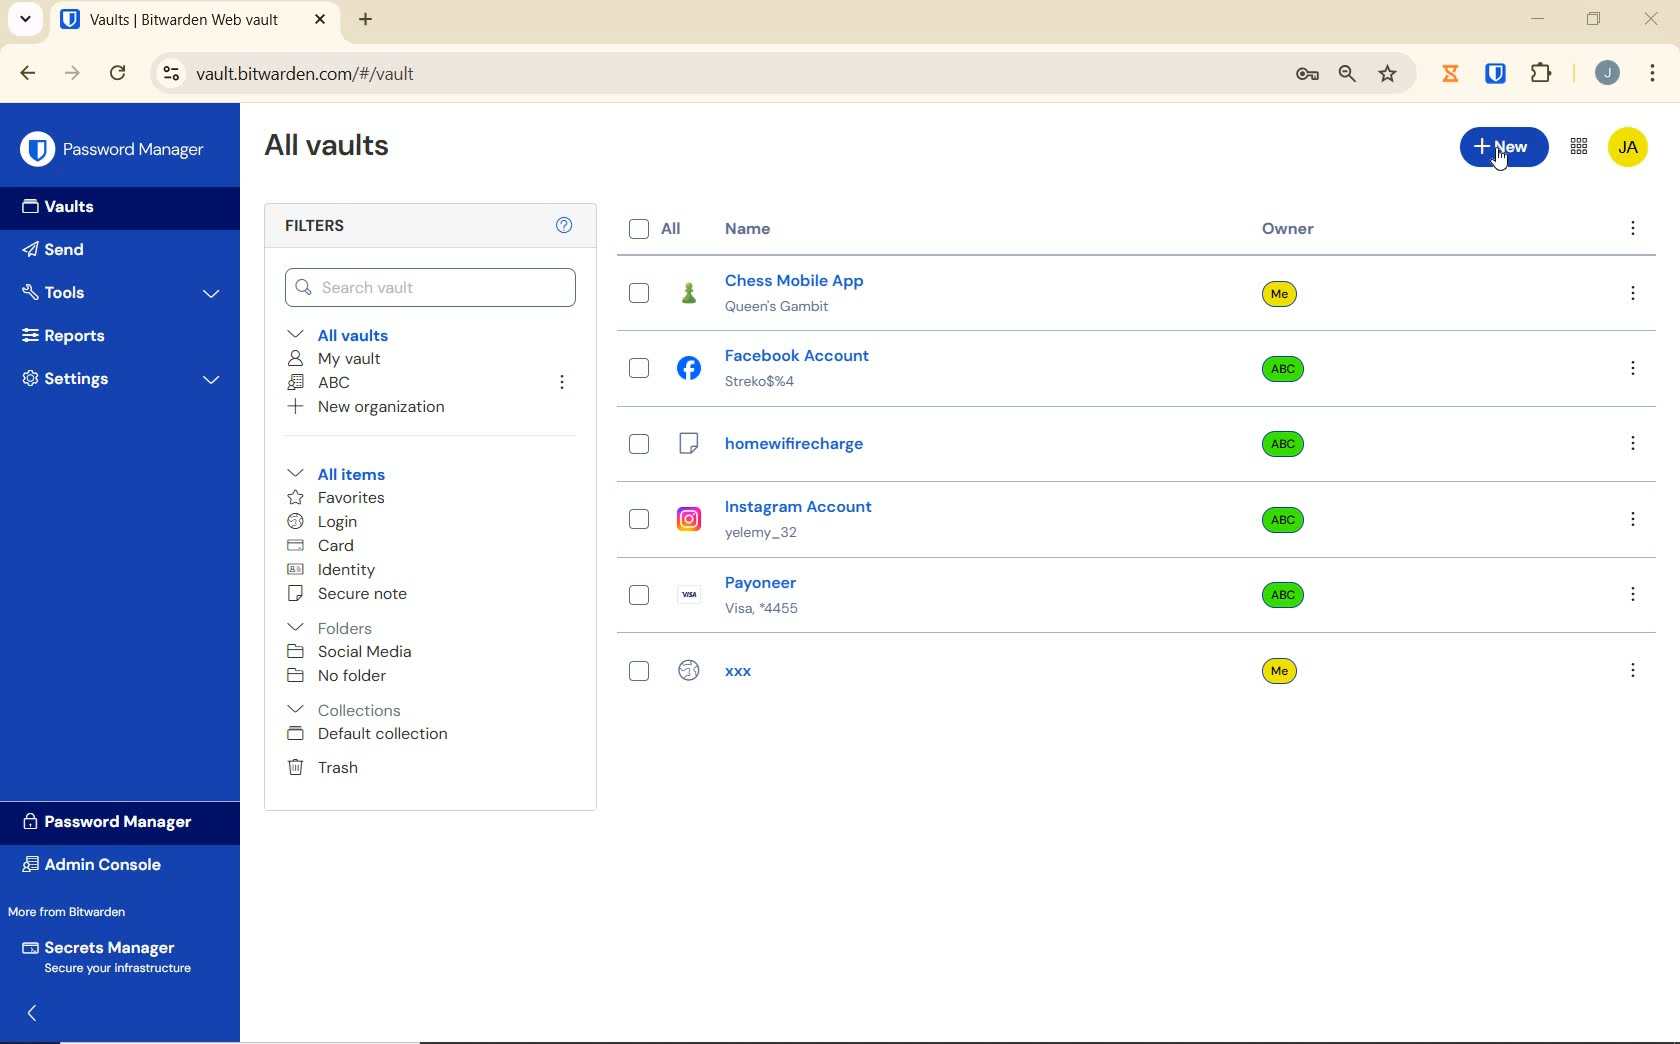  Describe the element at coordinates (564, 386) in the screenshot. I see `leave` at that location.